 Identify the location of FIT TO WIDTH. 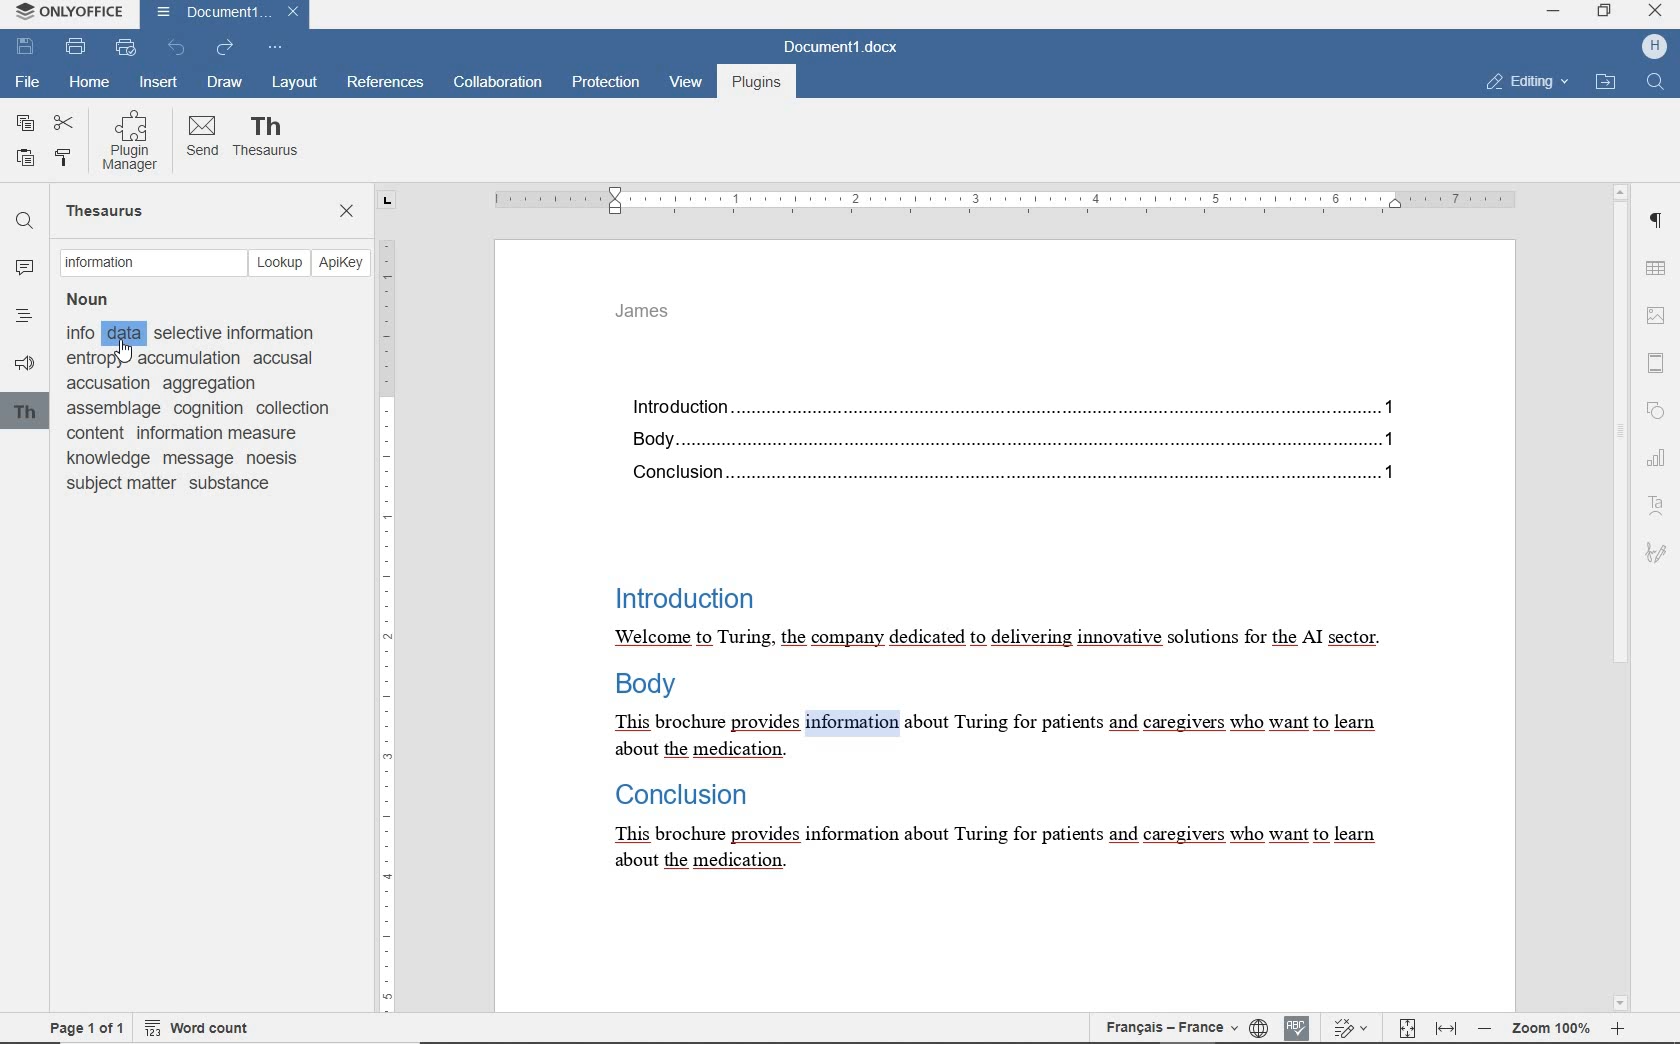
(1444, 1029).